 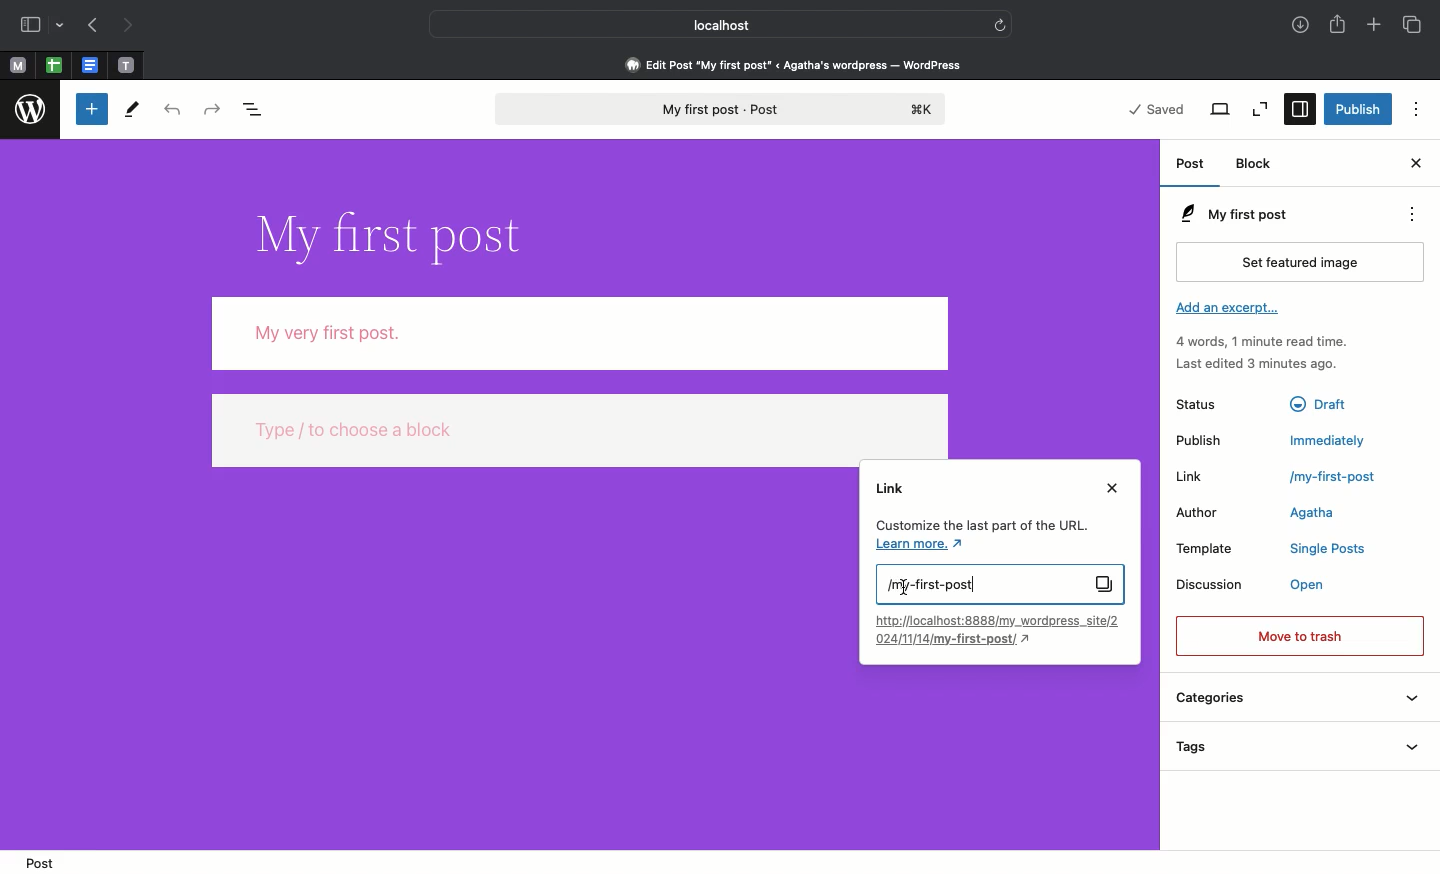 What do you see at coordinates (999, 584) in the screenshot?
I see `My first post` at bounding box center [999, 584].